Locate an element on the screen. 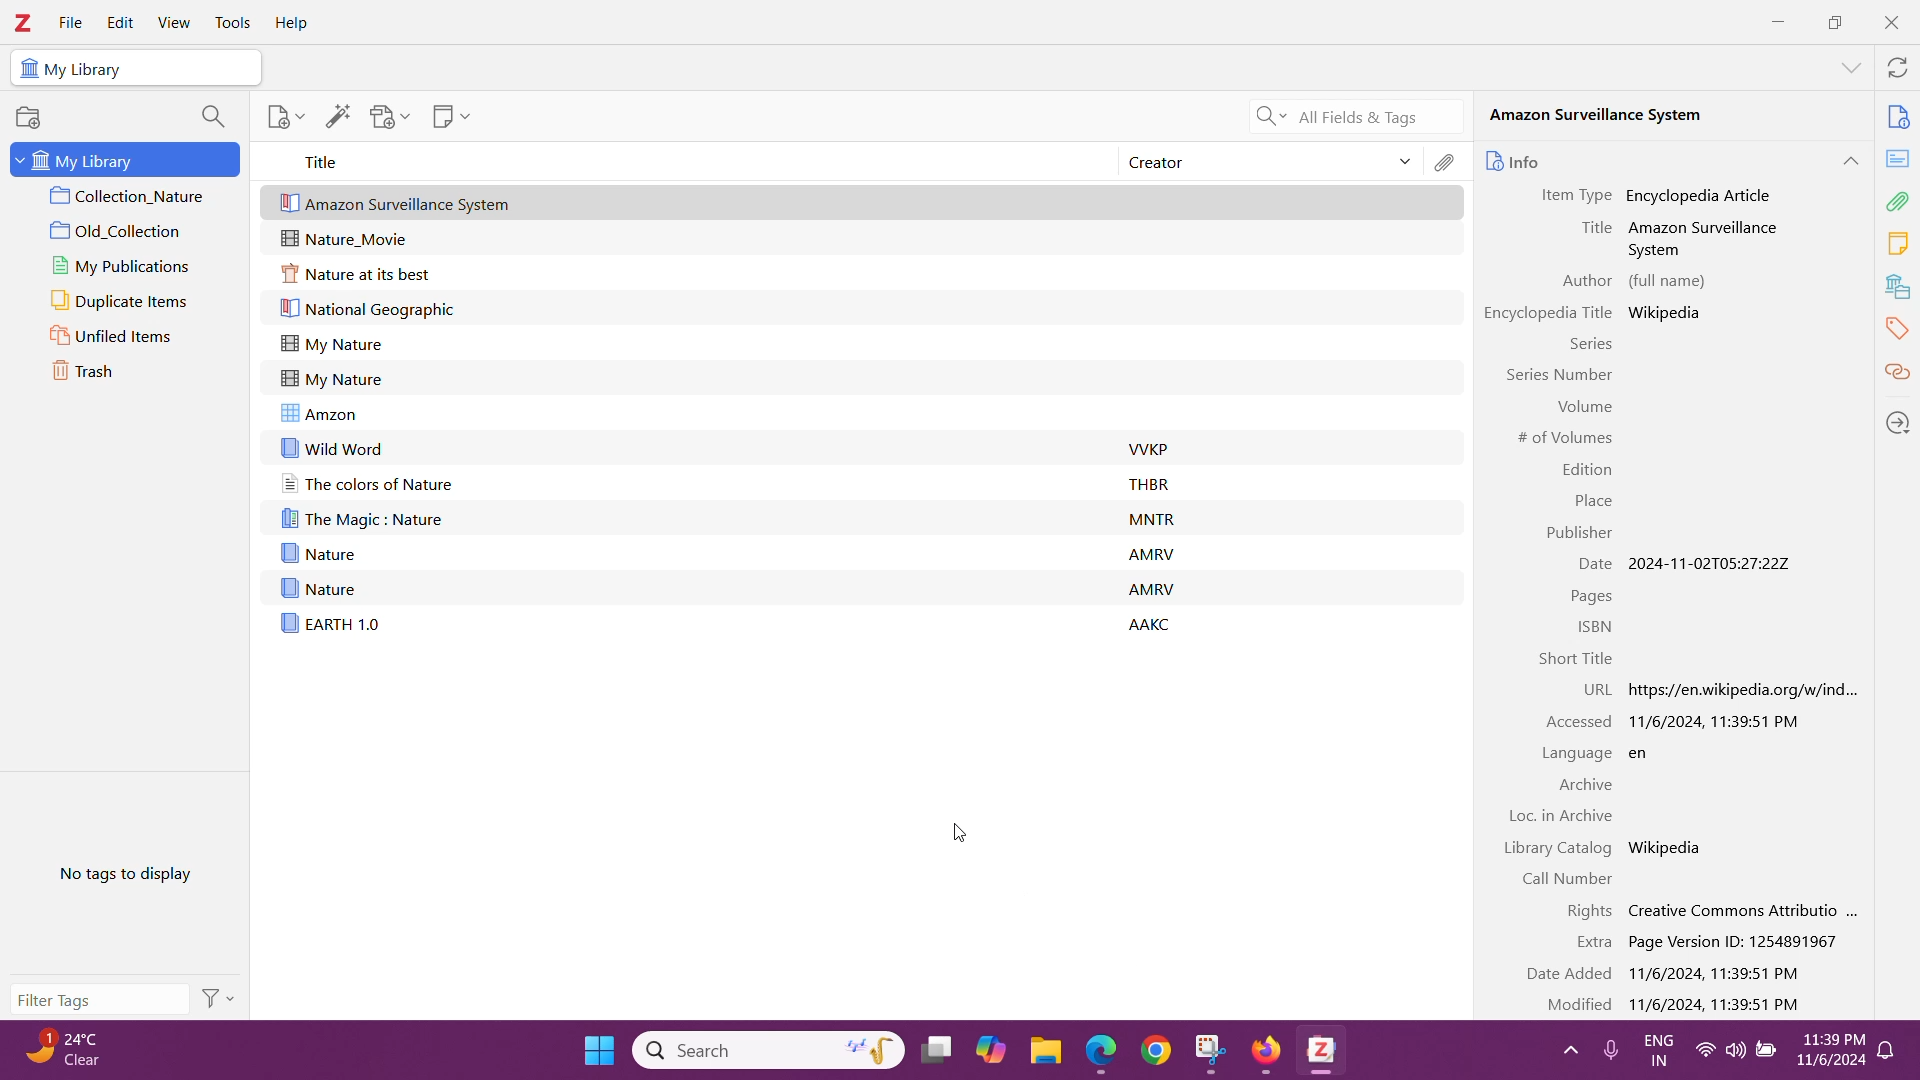 This screenshot has height=1080, width=1920. New Webpage added to the items in the Zotero Library is located at coordinates (860, 202).